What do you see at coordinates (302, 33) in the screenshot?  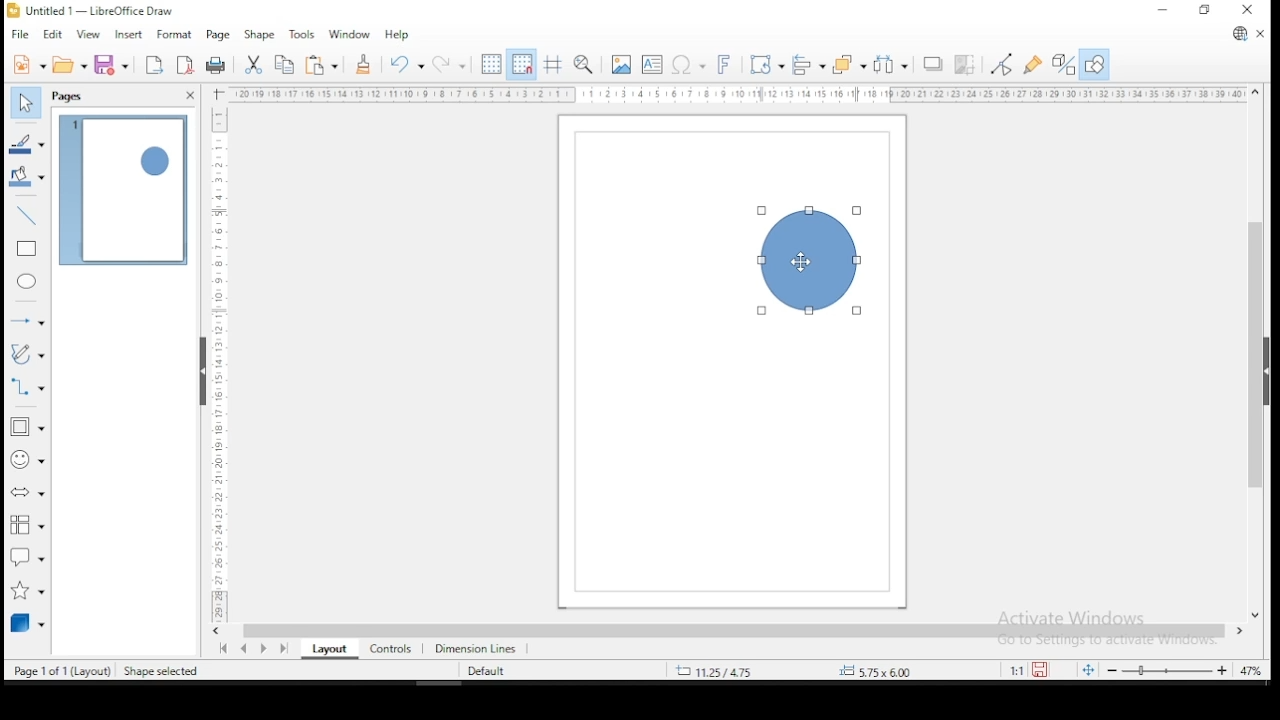 I see `tools` at bounding box center [302, 33].